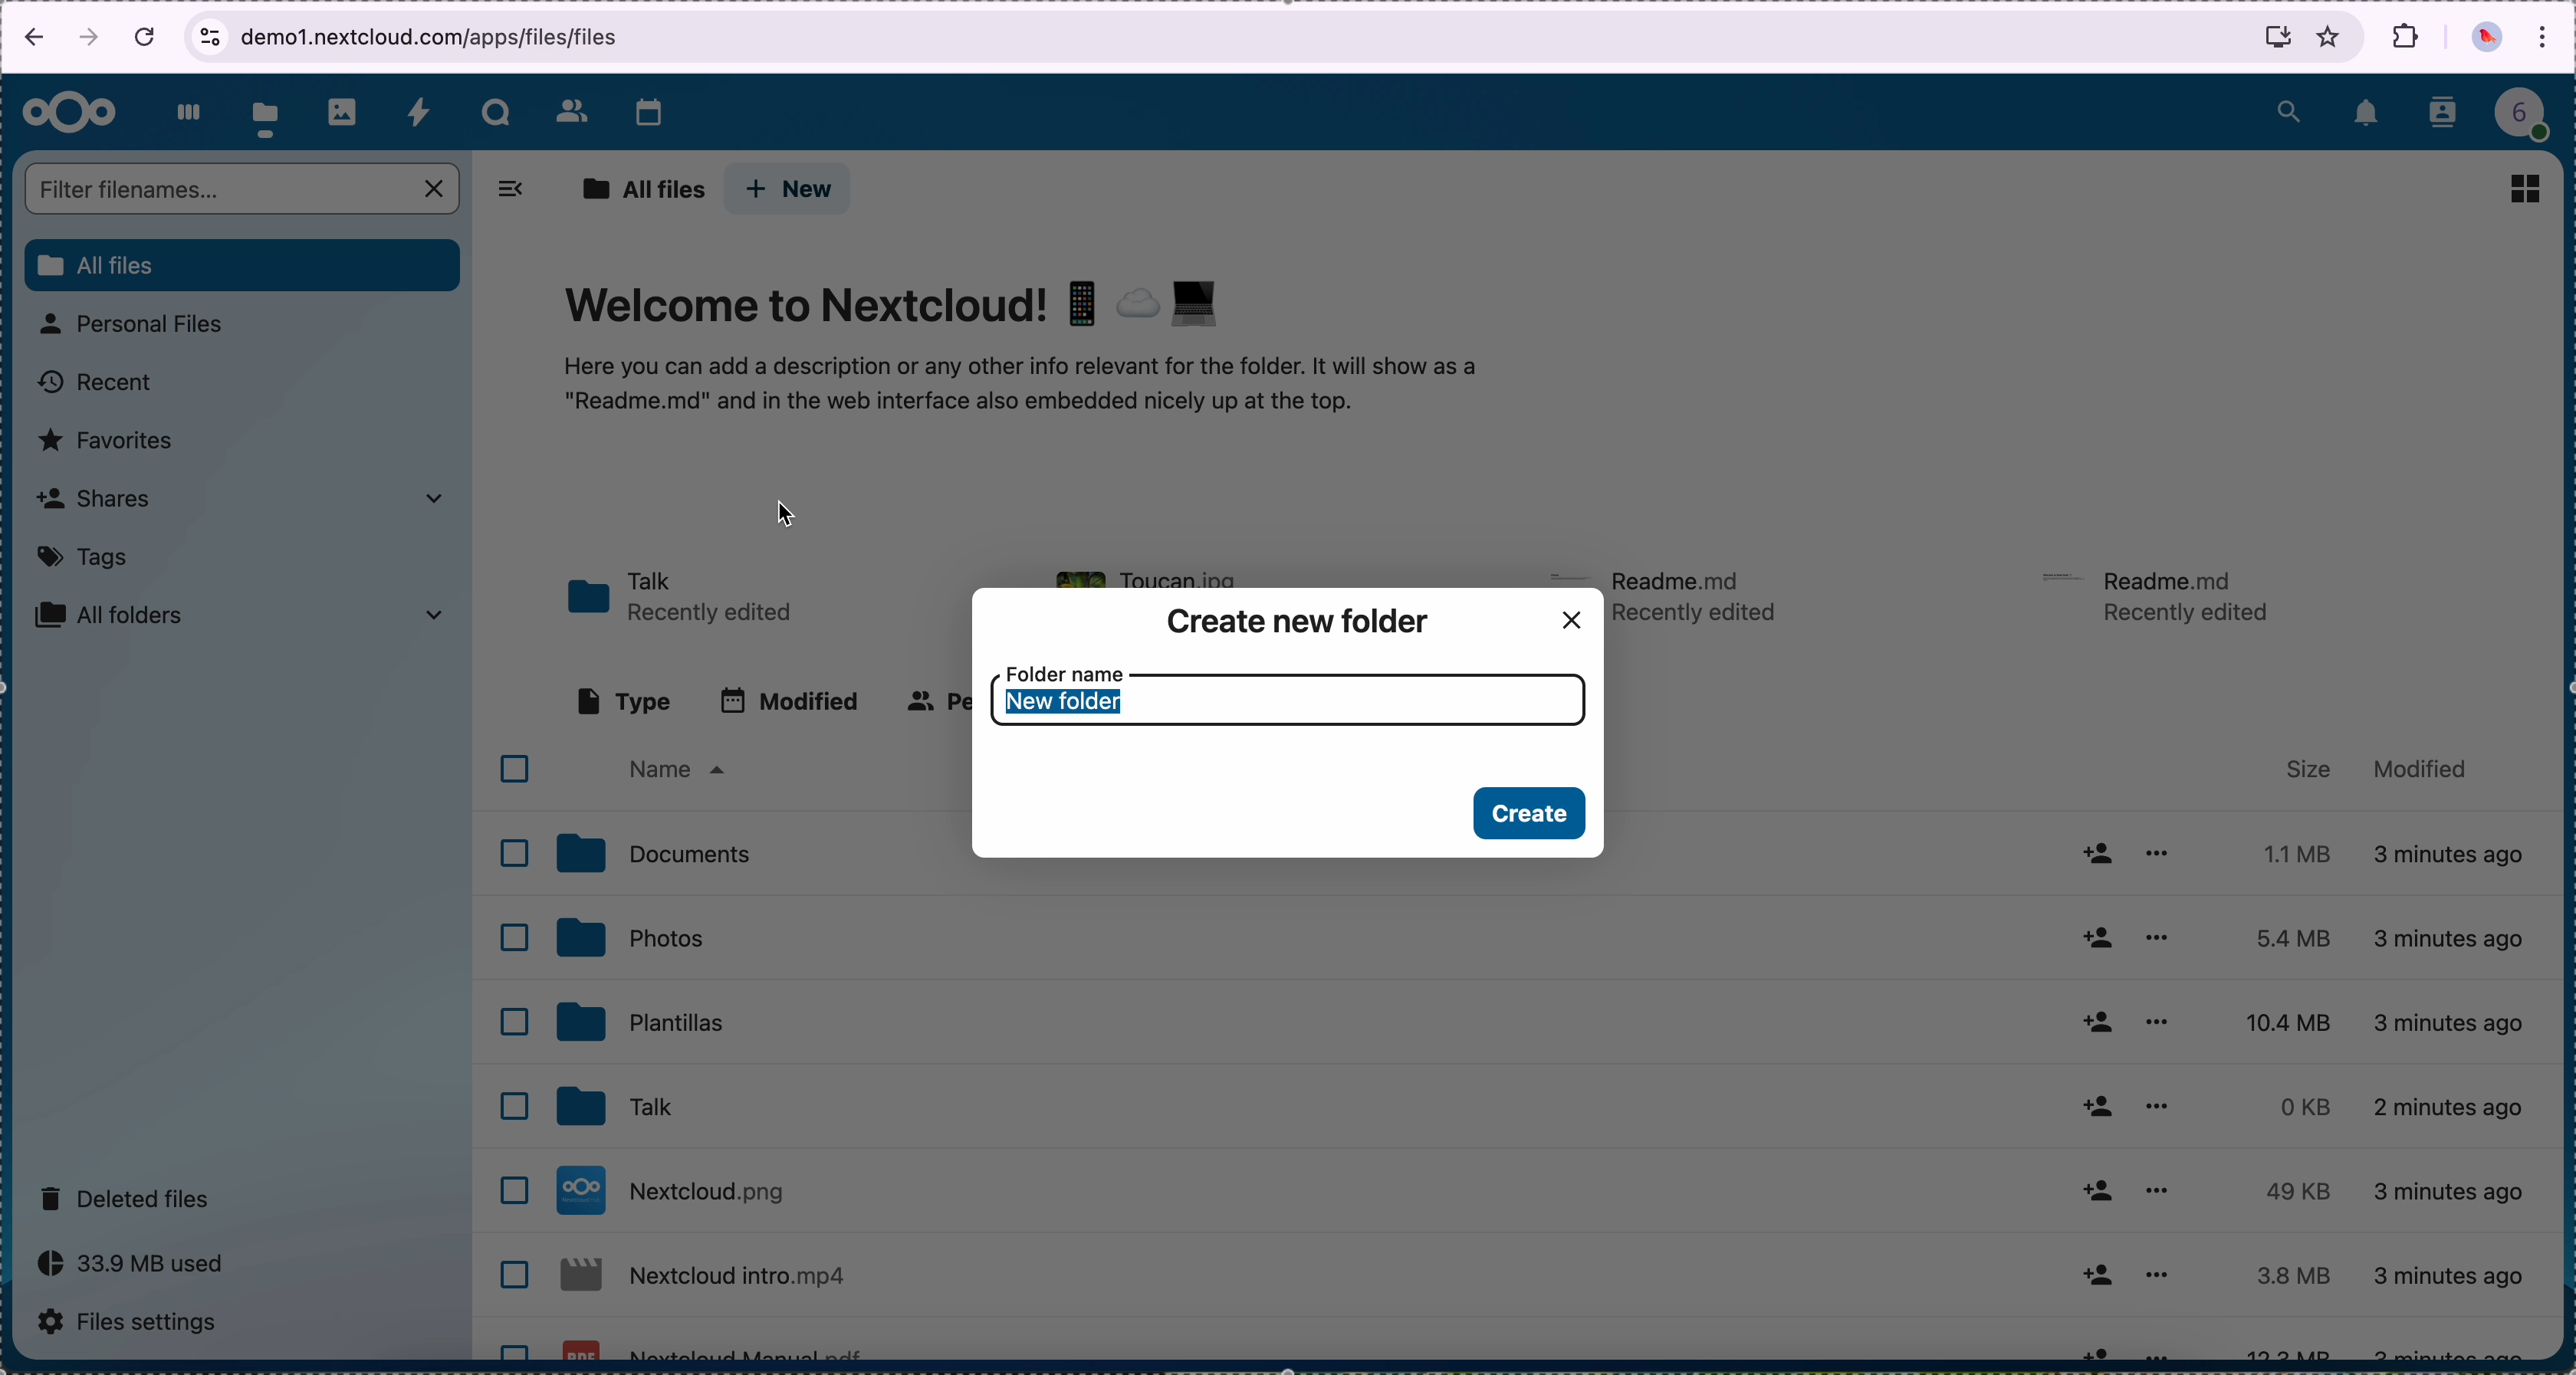 This screenshot has width=2576, height=1375. What do you see at coordinates (934, 701) in the screenshot?
I see `people` at bounding box center [934, 701].